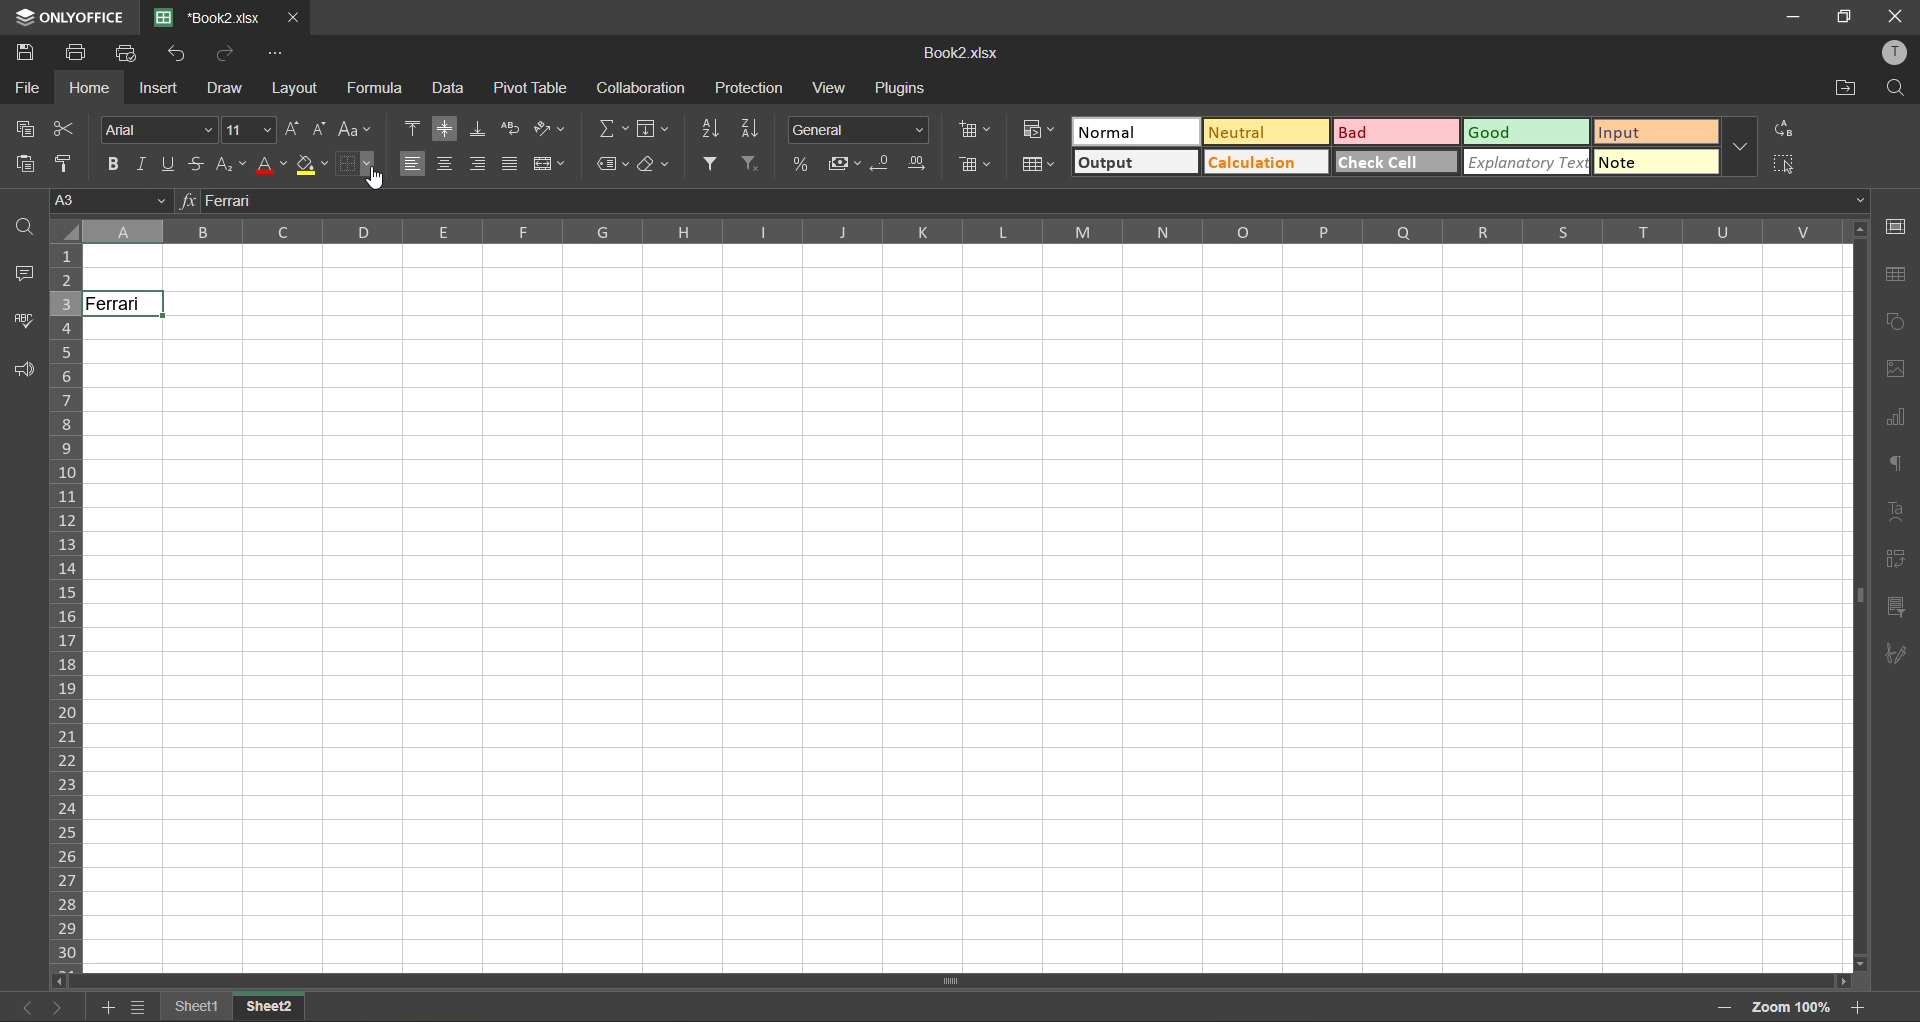 The height and width of the screenshot is (1022, 1920). I want to click on cut, so click(69, 130).